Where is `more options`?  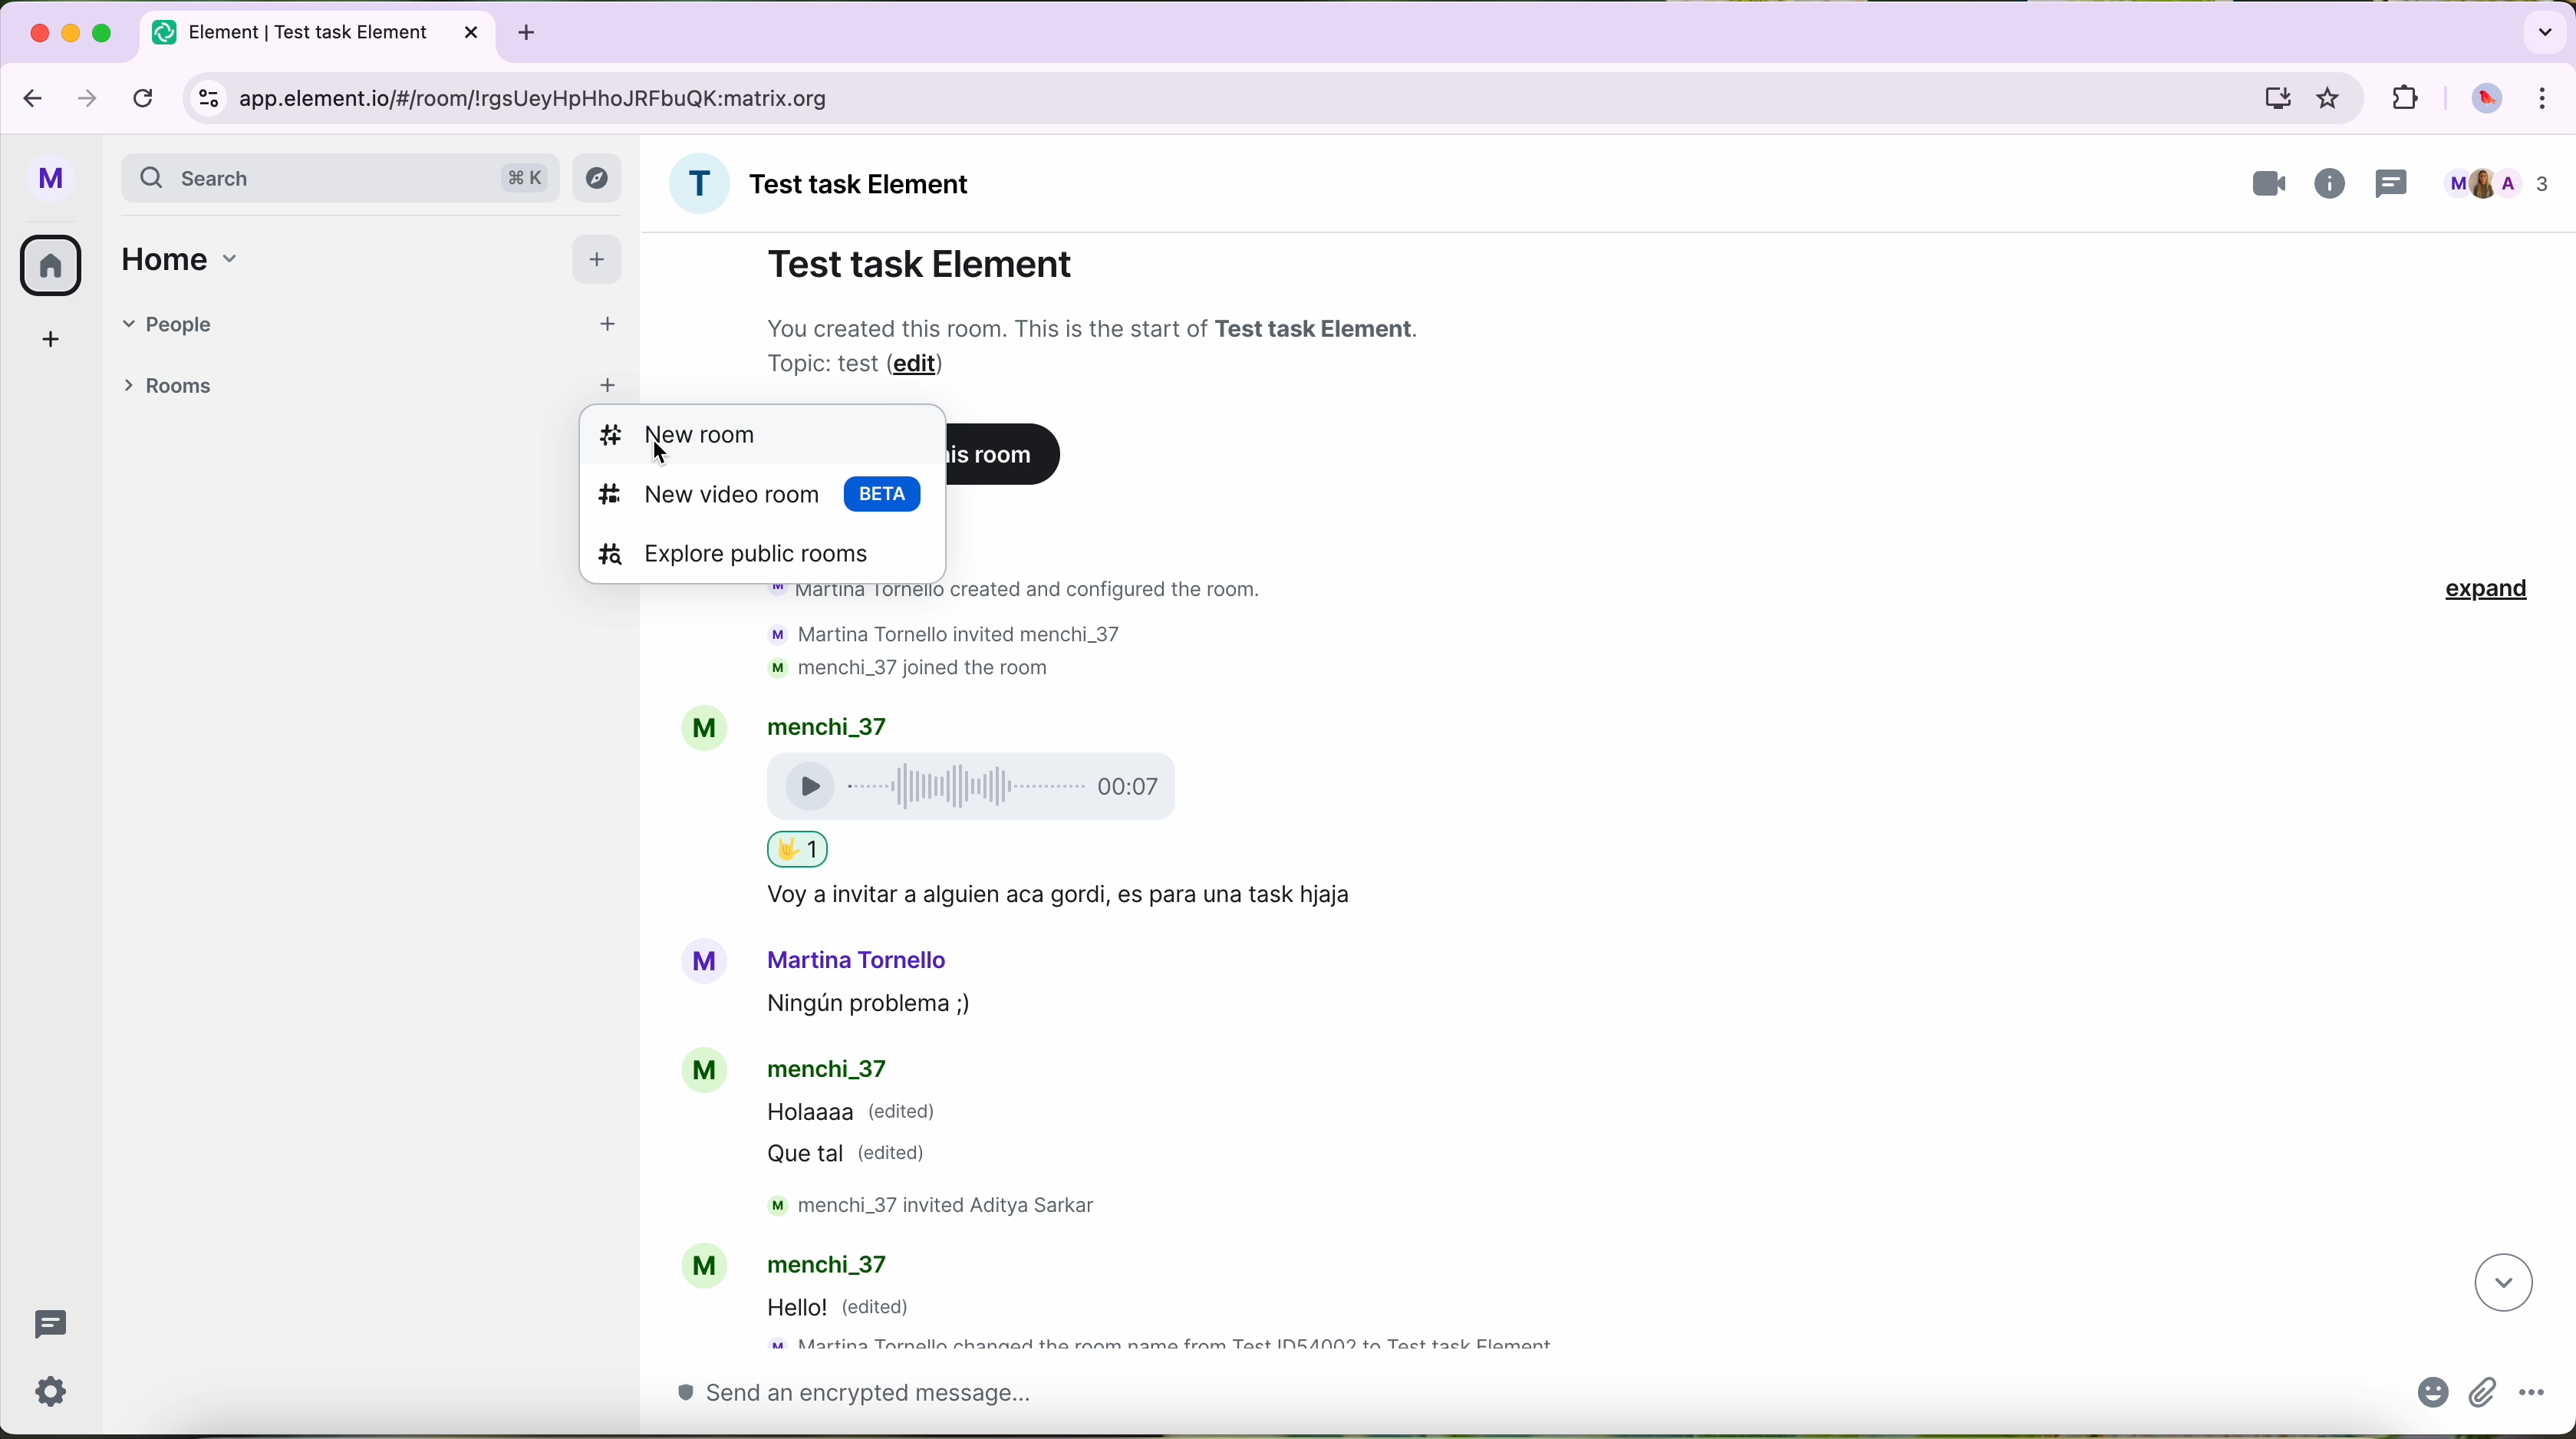
more options is located at coordinates (2534, 1396).